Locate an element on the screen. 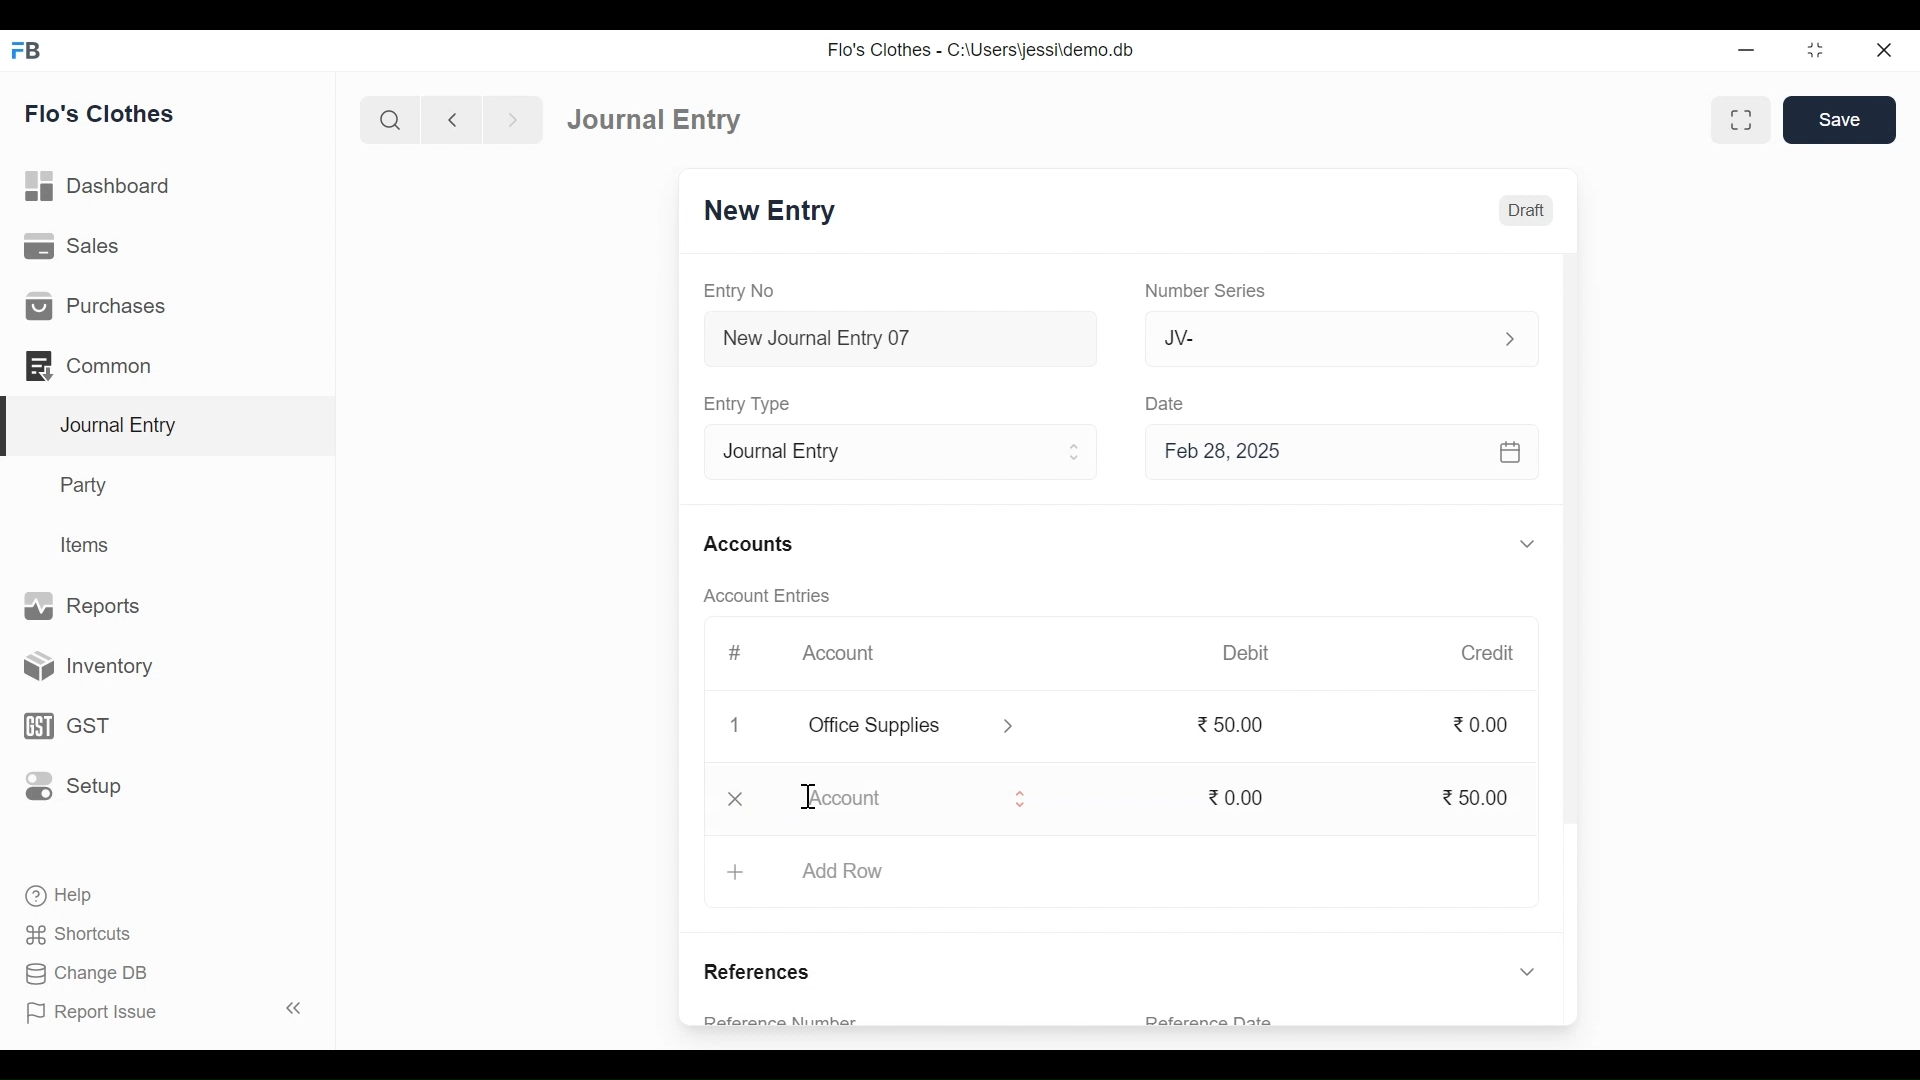 The width and height of the screenshot is (1920, 1080). Expand is located at coordinates (1527, 974).